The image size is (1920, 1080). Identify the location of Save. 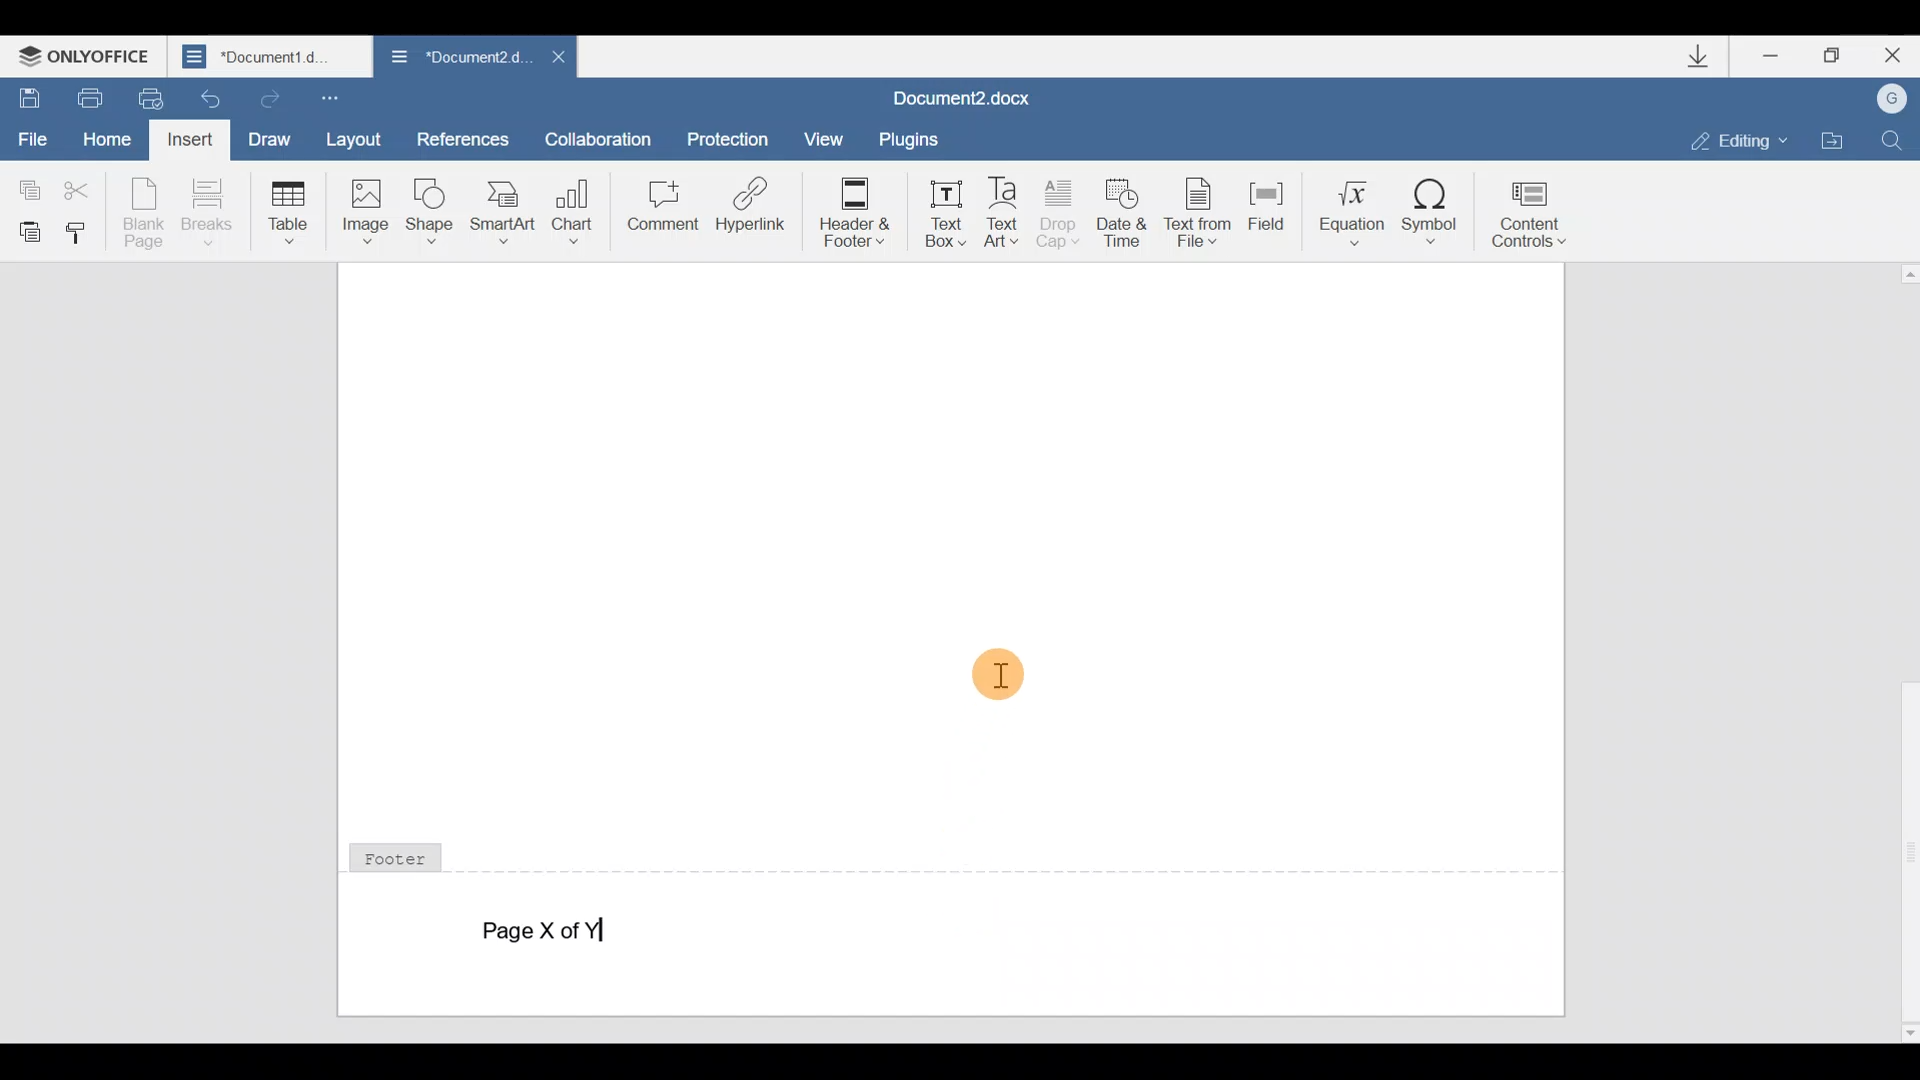
(28, 98).